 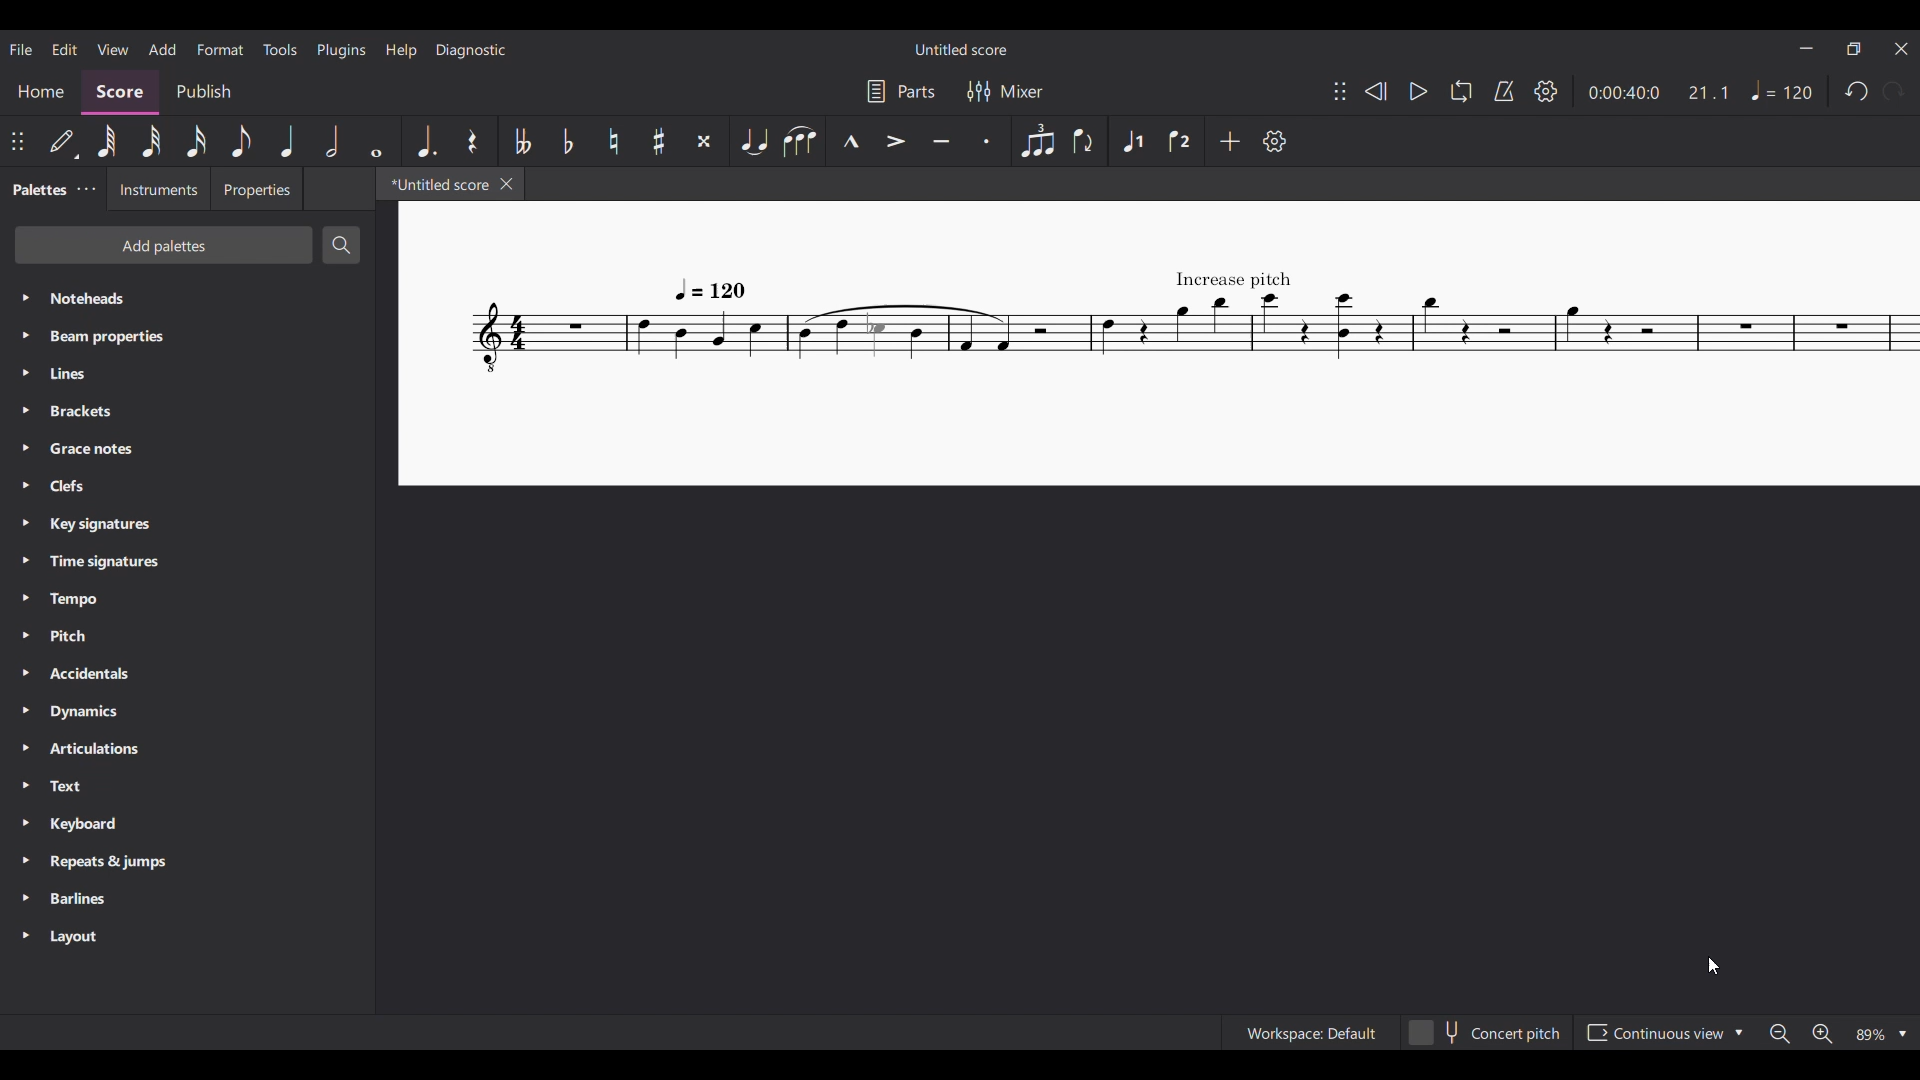 I want to click on Default, so click(x=63, y=140).